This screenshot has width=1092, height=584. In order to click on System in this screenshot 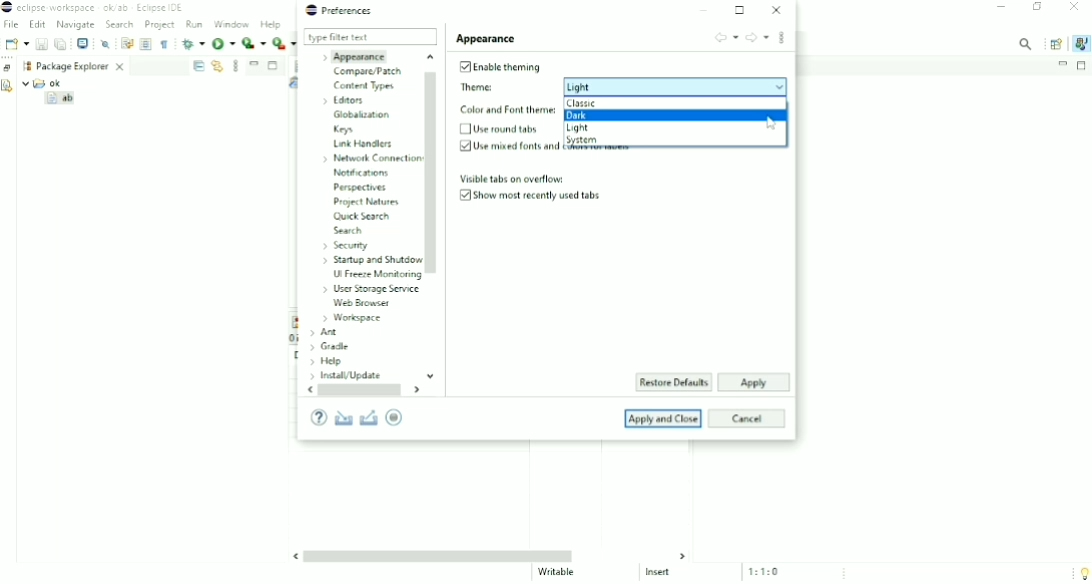, I will do `click(584, 140)`.